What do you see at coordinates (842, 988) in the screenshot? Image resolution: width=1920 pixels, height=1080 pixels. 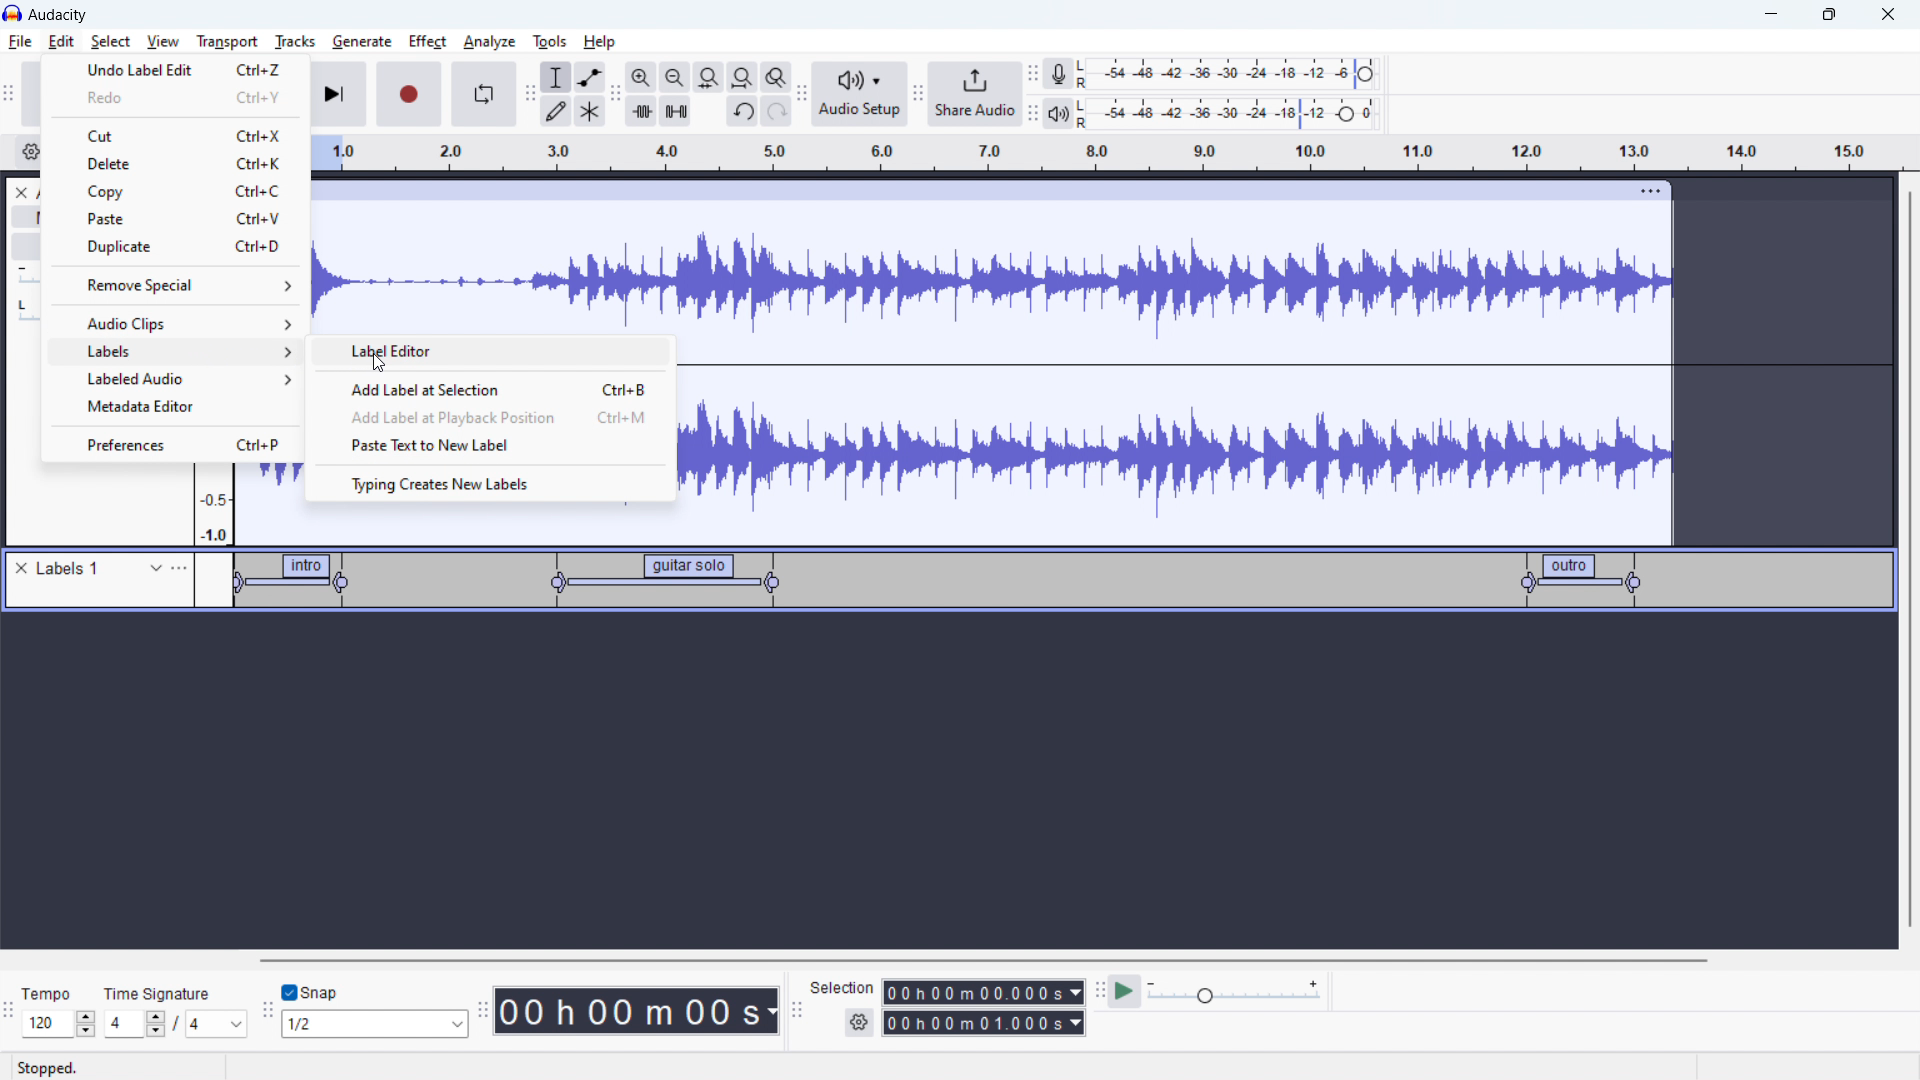 I see `selection` at bounding box center [842, 988].